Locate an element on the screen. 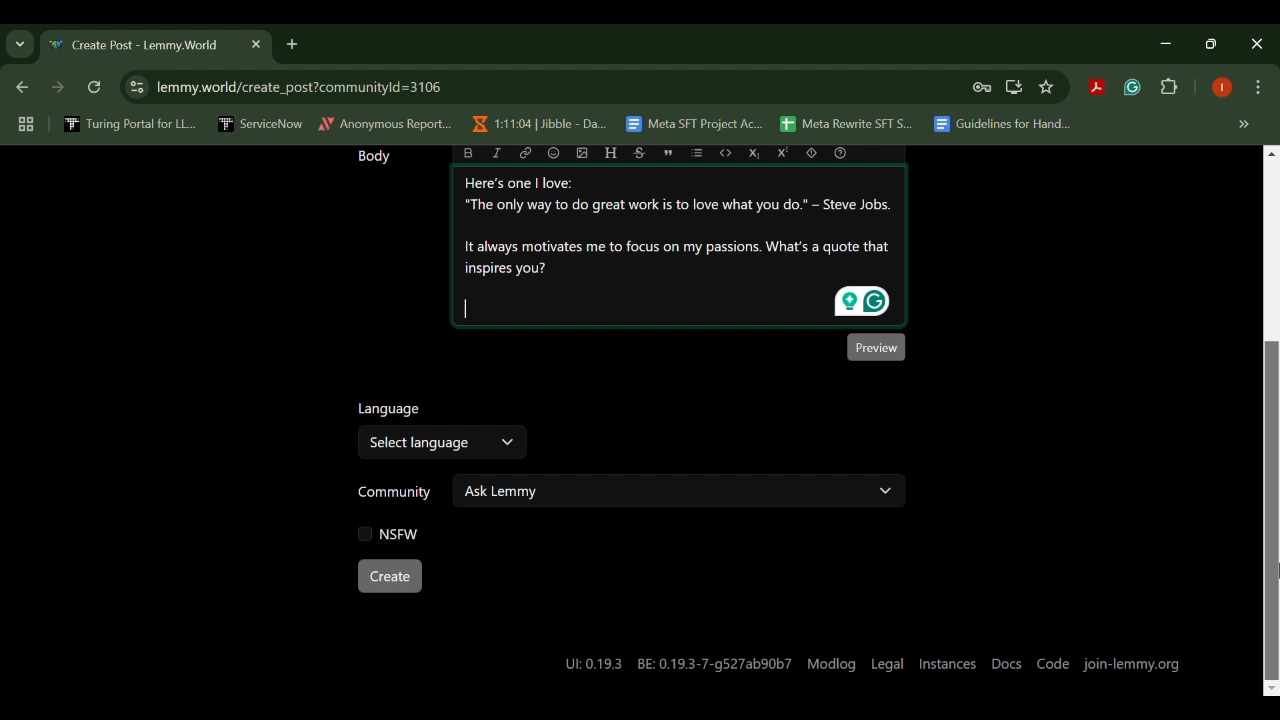 The height and width of the screenshot is (720, 1280). Previous Webpage is located at coordinates (19, 89).